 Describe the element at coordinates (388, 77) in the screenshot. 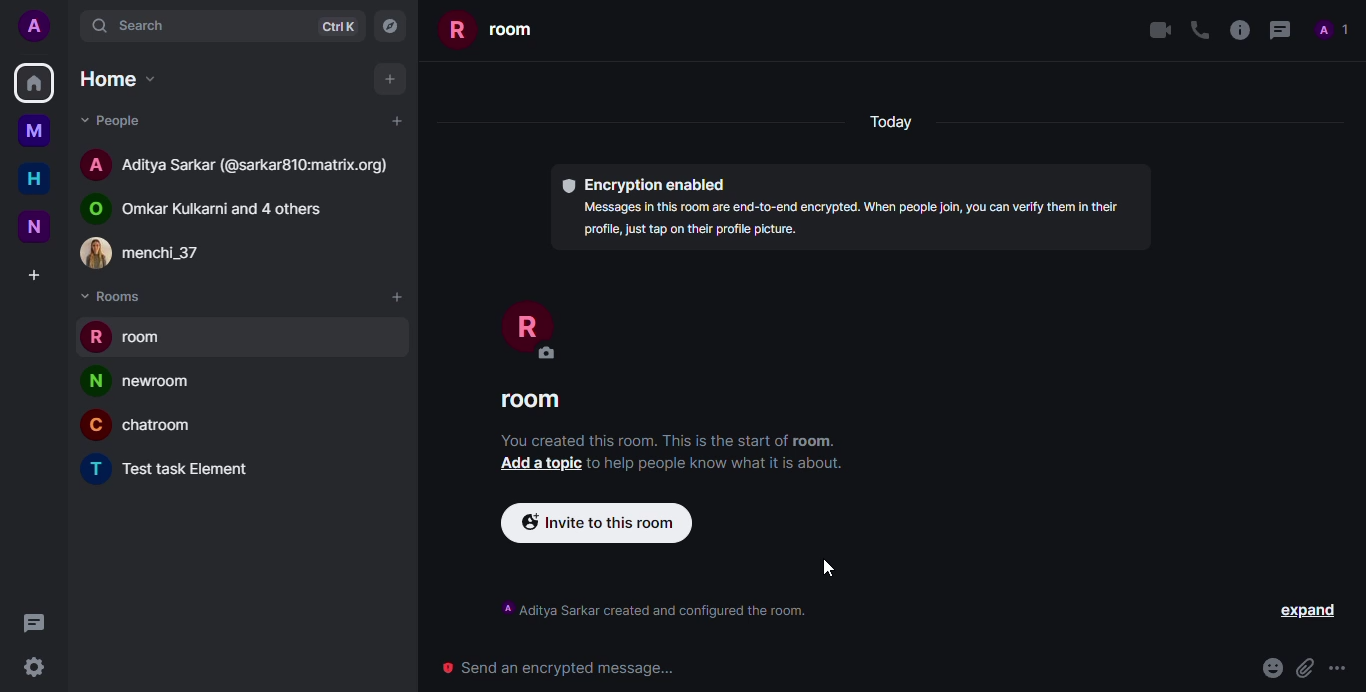

I see `add` at that location.